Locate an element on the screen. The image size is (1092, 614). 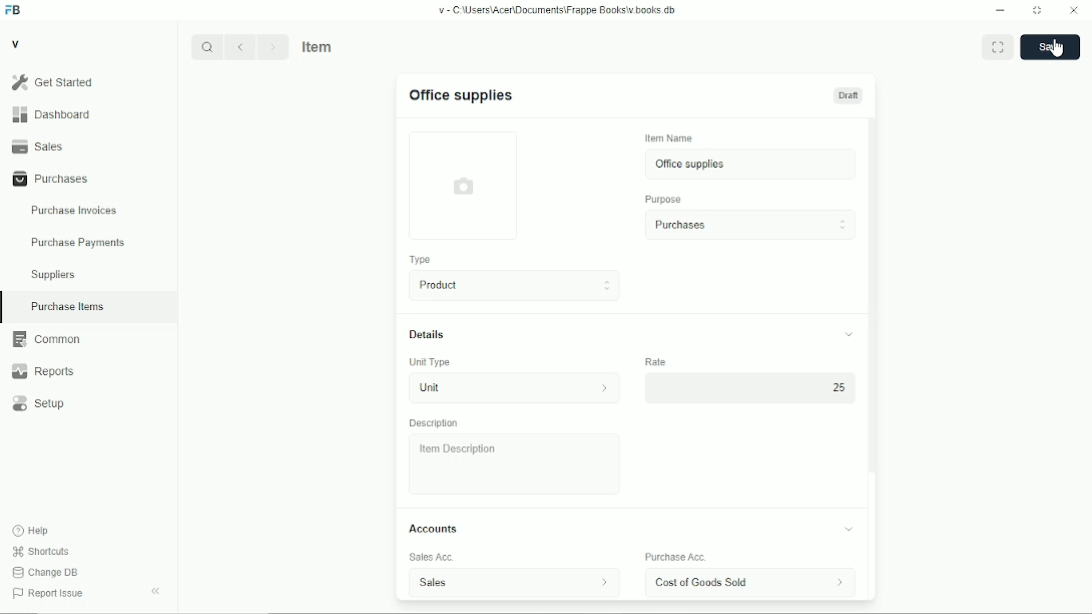
sales account information is located at coordinates (604, 582).